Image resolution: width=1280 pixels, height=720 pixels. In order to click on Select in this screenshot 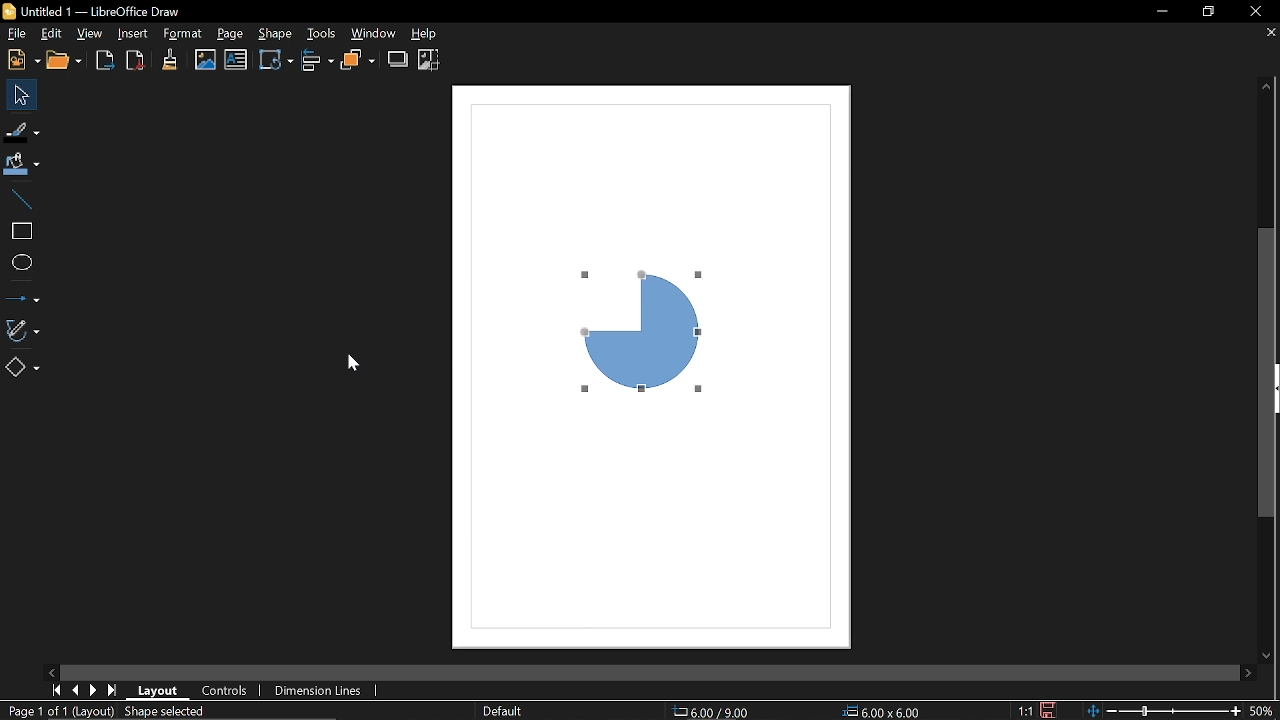, I will do `click(18, 93)`.